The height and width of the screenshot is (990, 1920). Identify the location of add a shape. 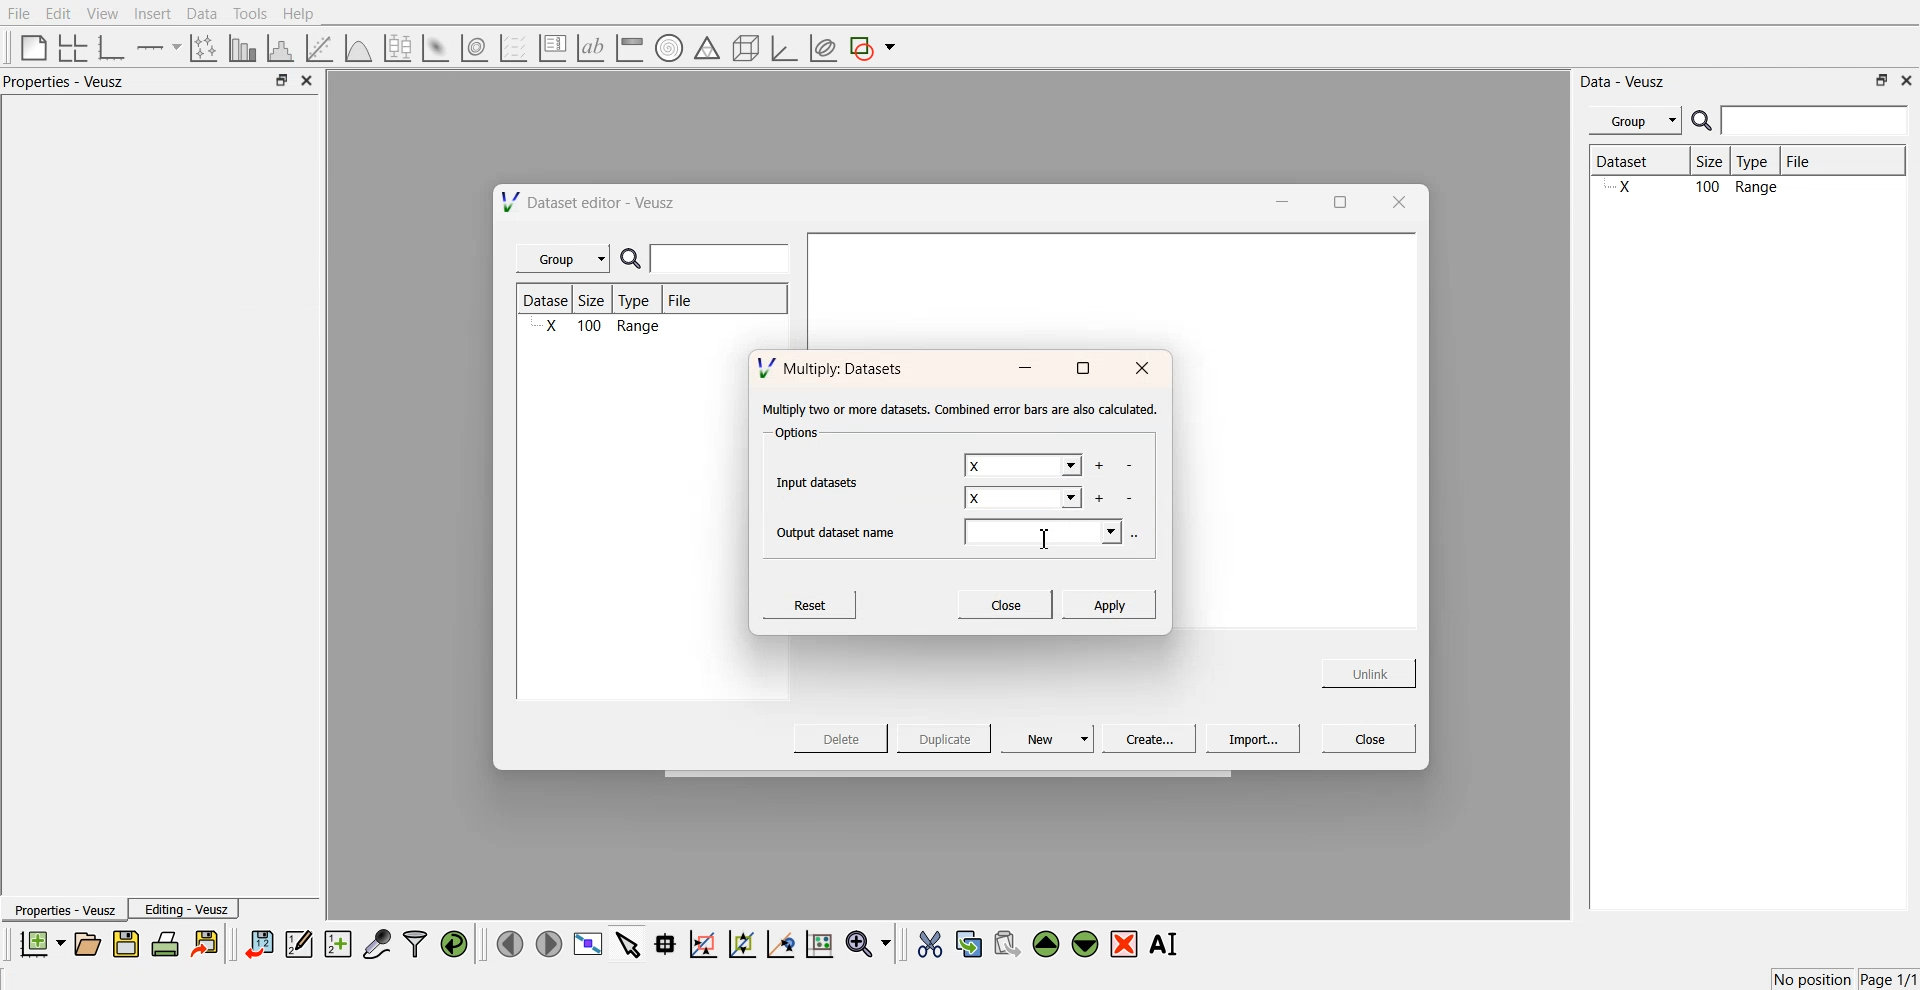
(874, 49).